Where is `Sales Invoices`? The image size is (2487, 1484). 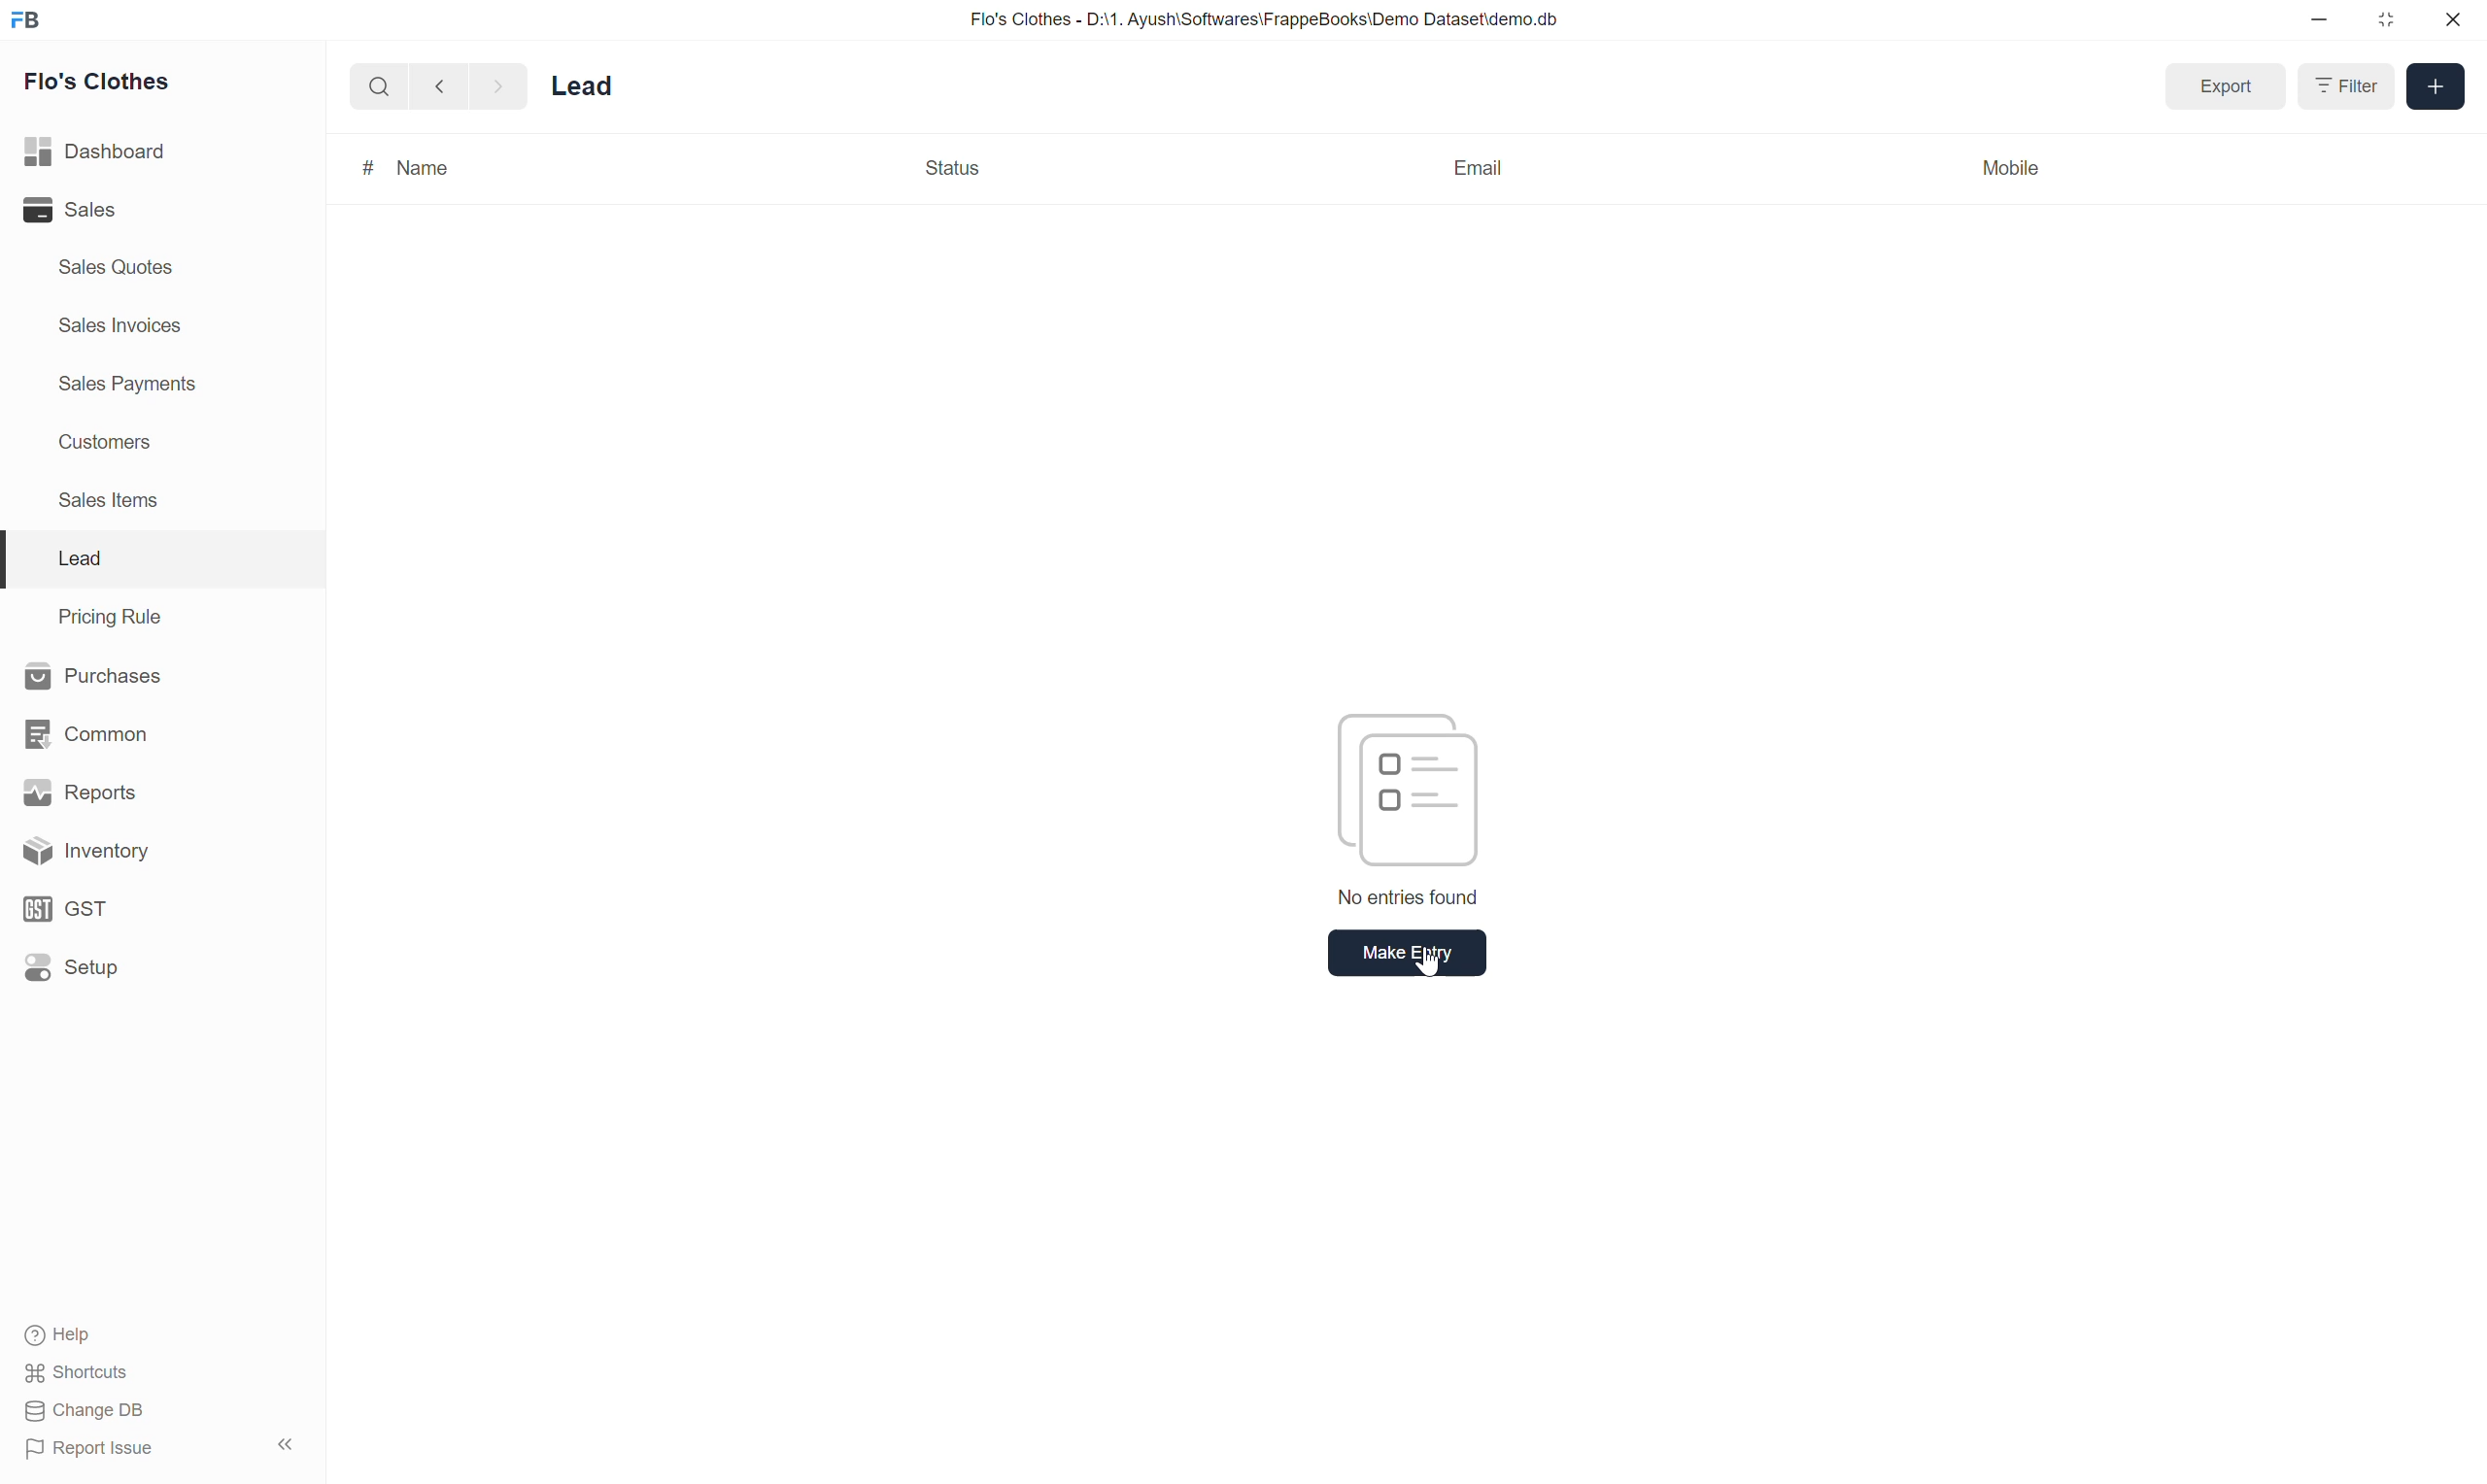
Sales Invoices is located at coordinates (126, 325).